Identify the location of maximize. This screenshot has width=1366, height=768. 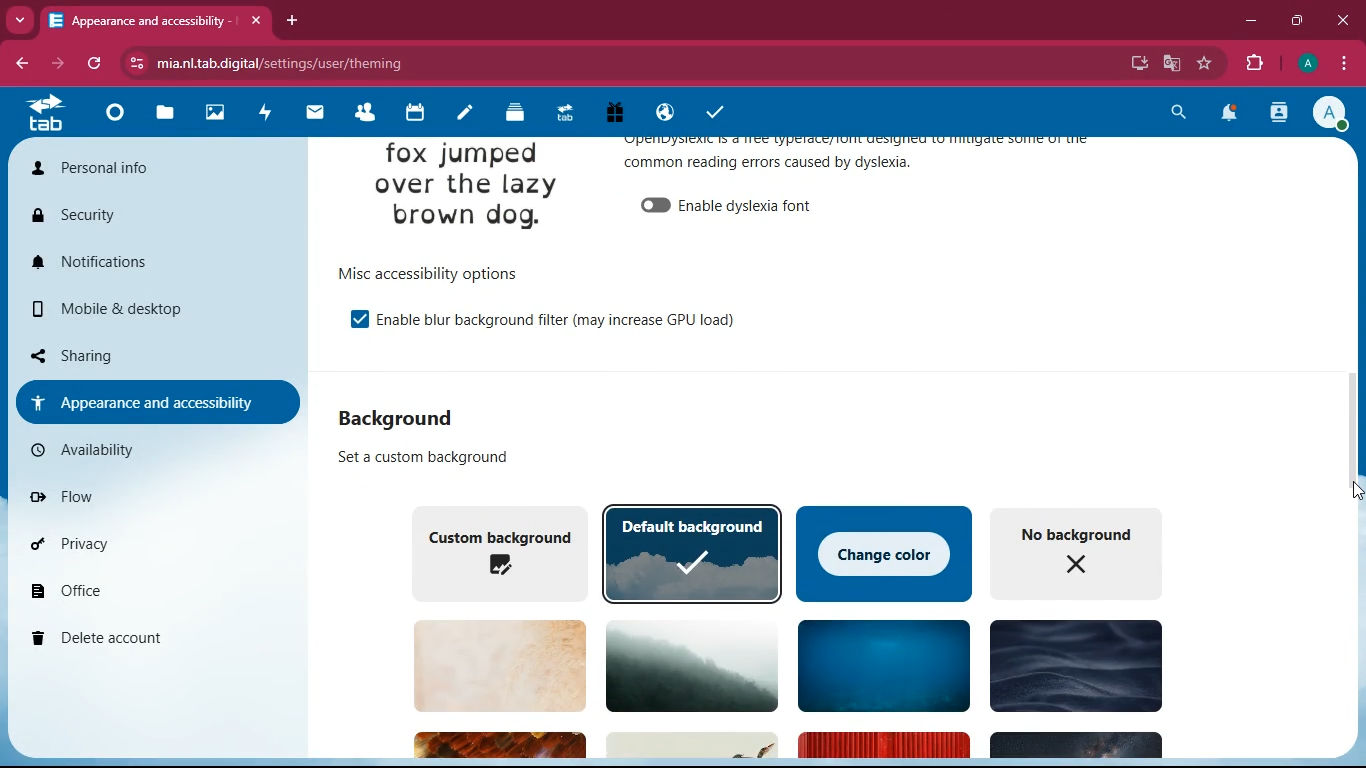
(1295, 21).